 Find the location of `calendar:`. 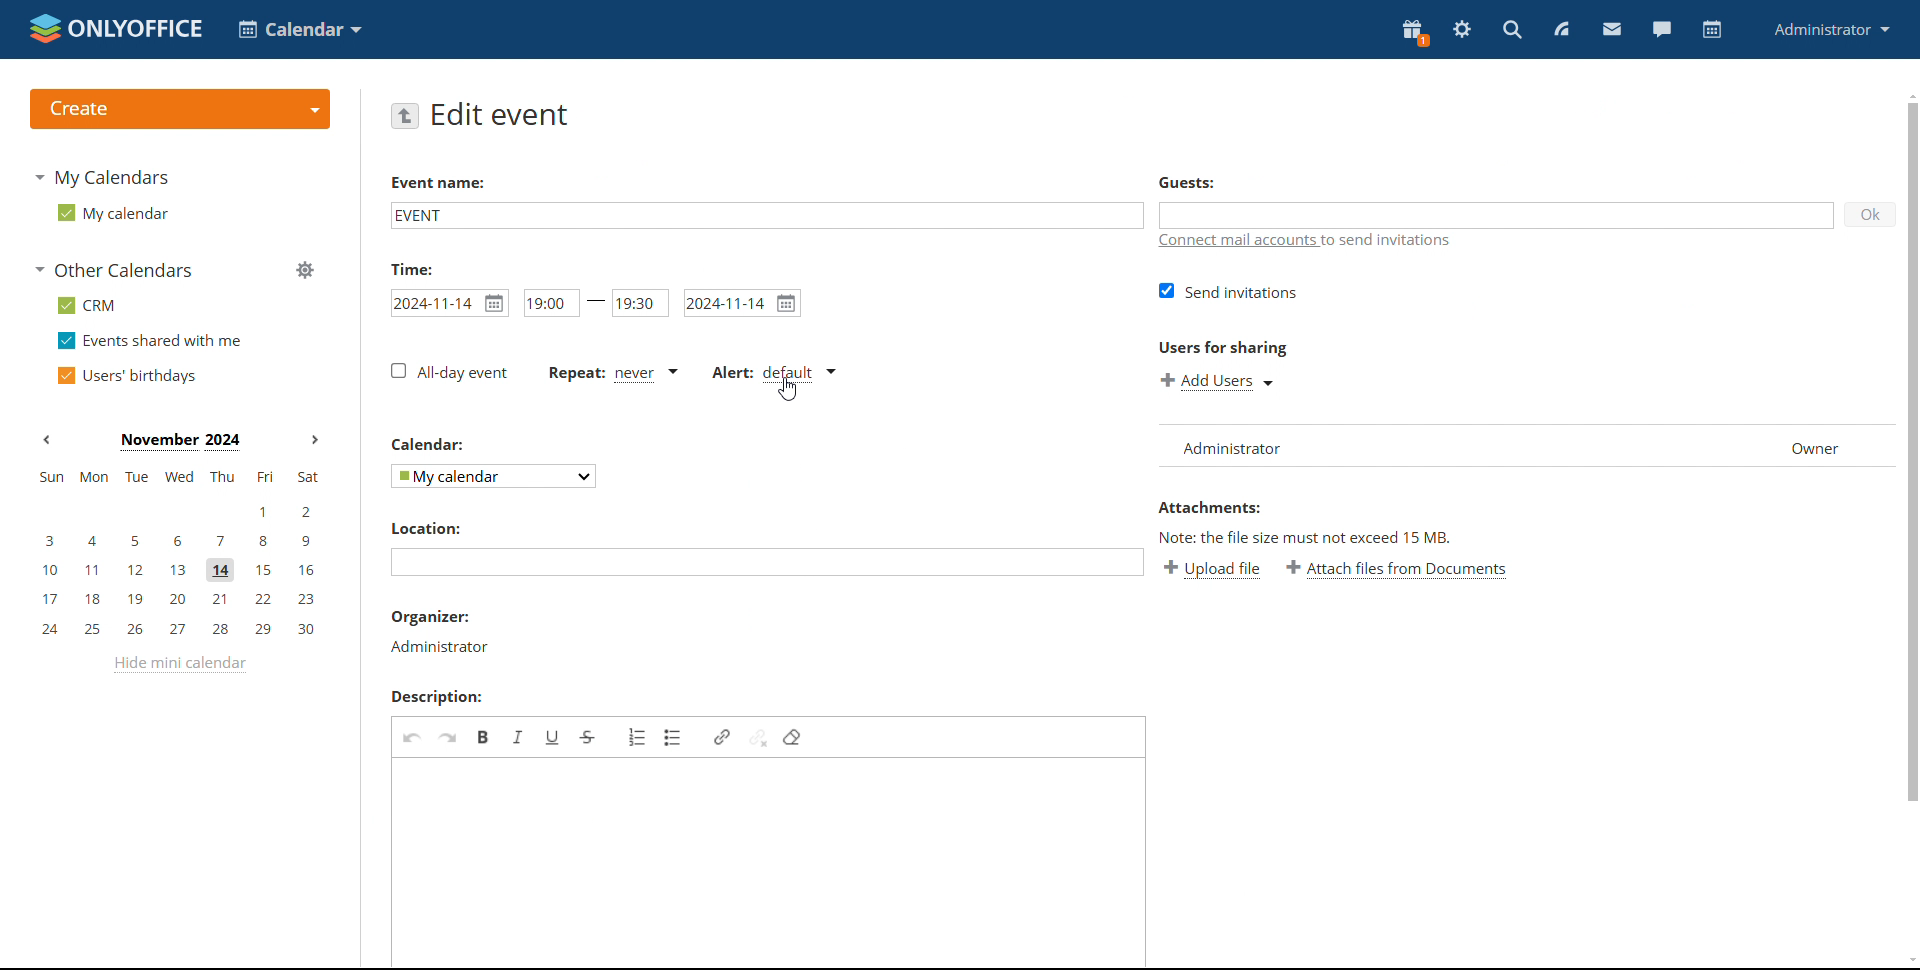

calendar: is located at coordinates (432, 443).